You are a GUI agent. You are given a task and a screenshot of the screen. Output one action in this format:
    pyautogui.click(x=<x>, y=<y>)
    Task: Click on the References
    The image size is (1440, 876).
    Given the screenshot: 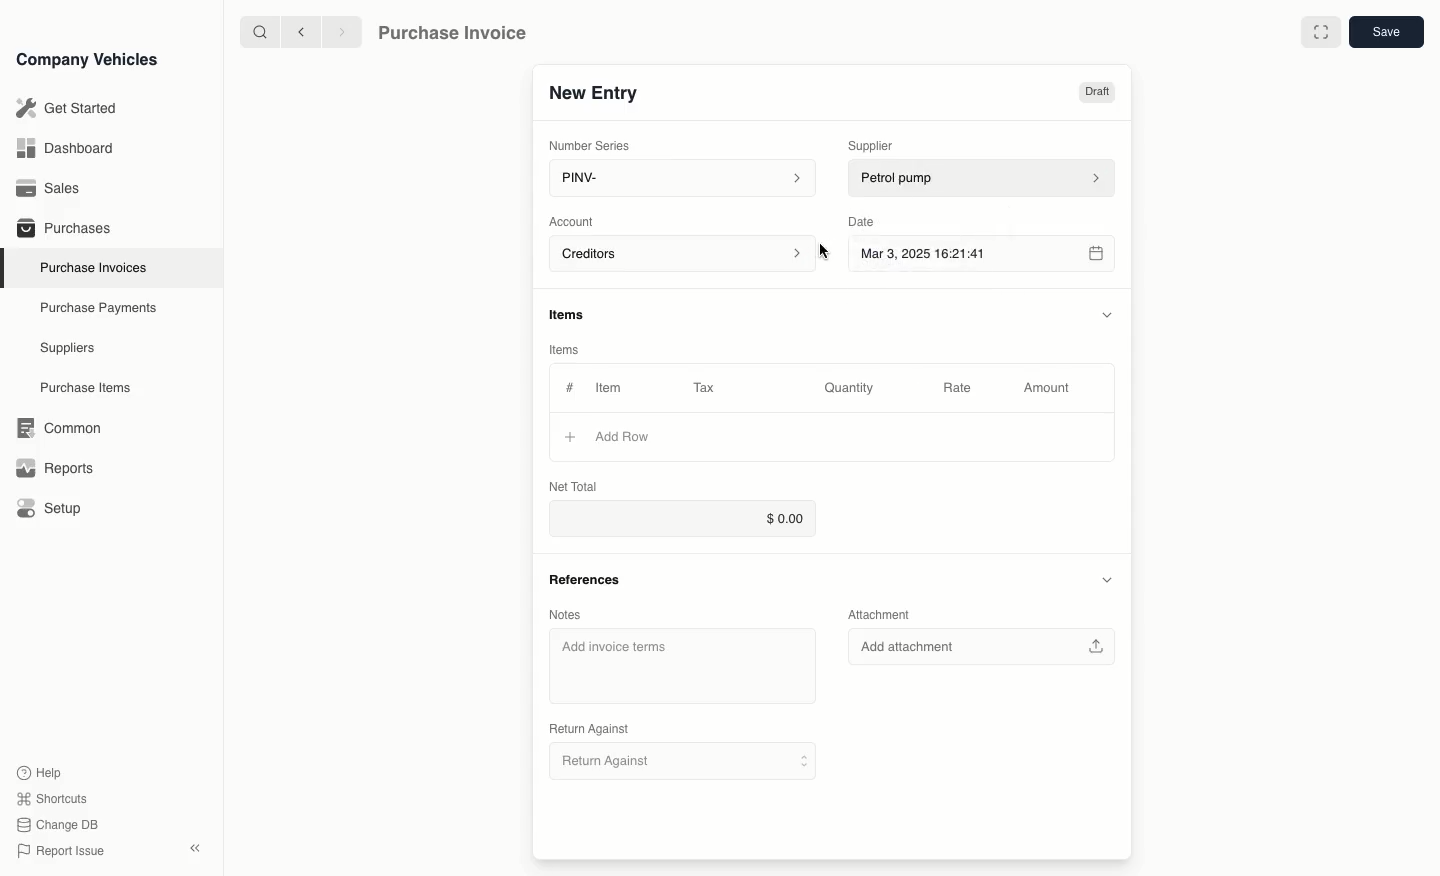 What is the action you would take?
    pyautogui.click(x=584, y=582)
    